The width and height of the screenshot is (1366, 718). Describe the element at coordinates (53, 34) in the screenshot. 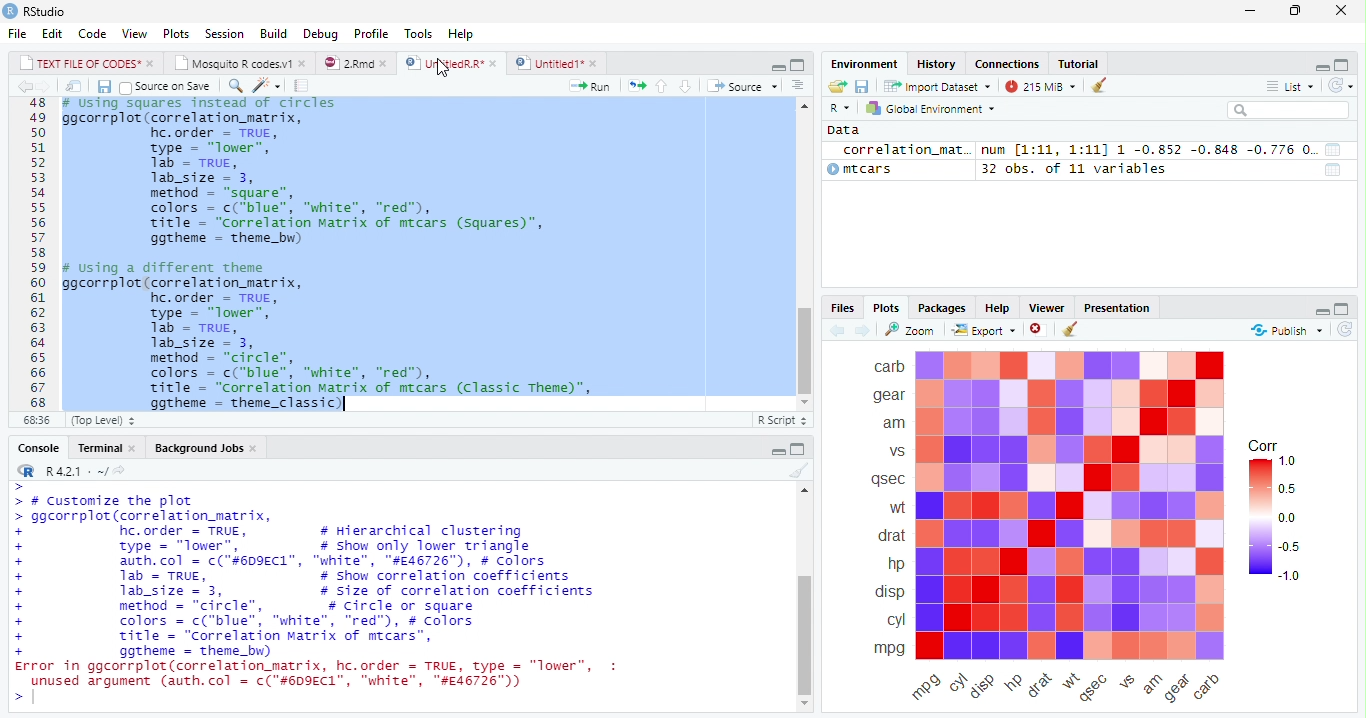

I see `Edit` at that location.